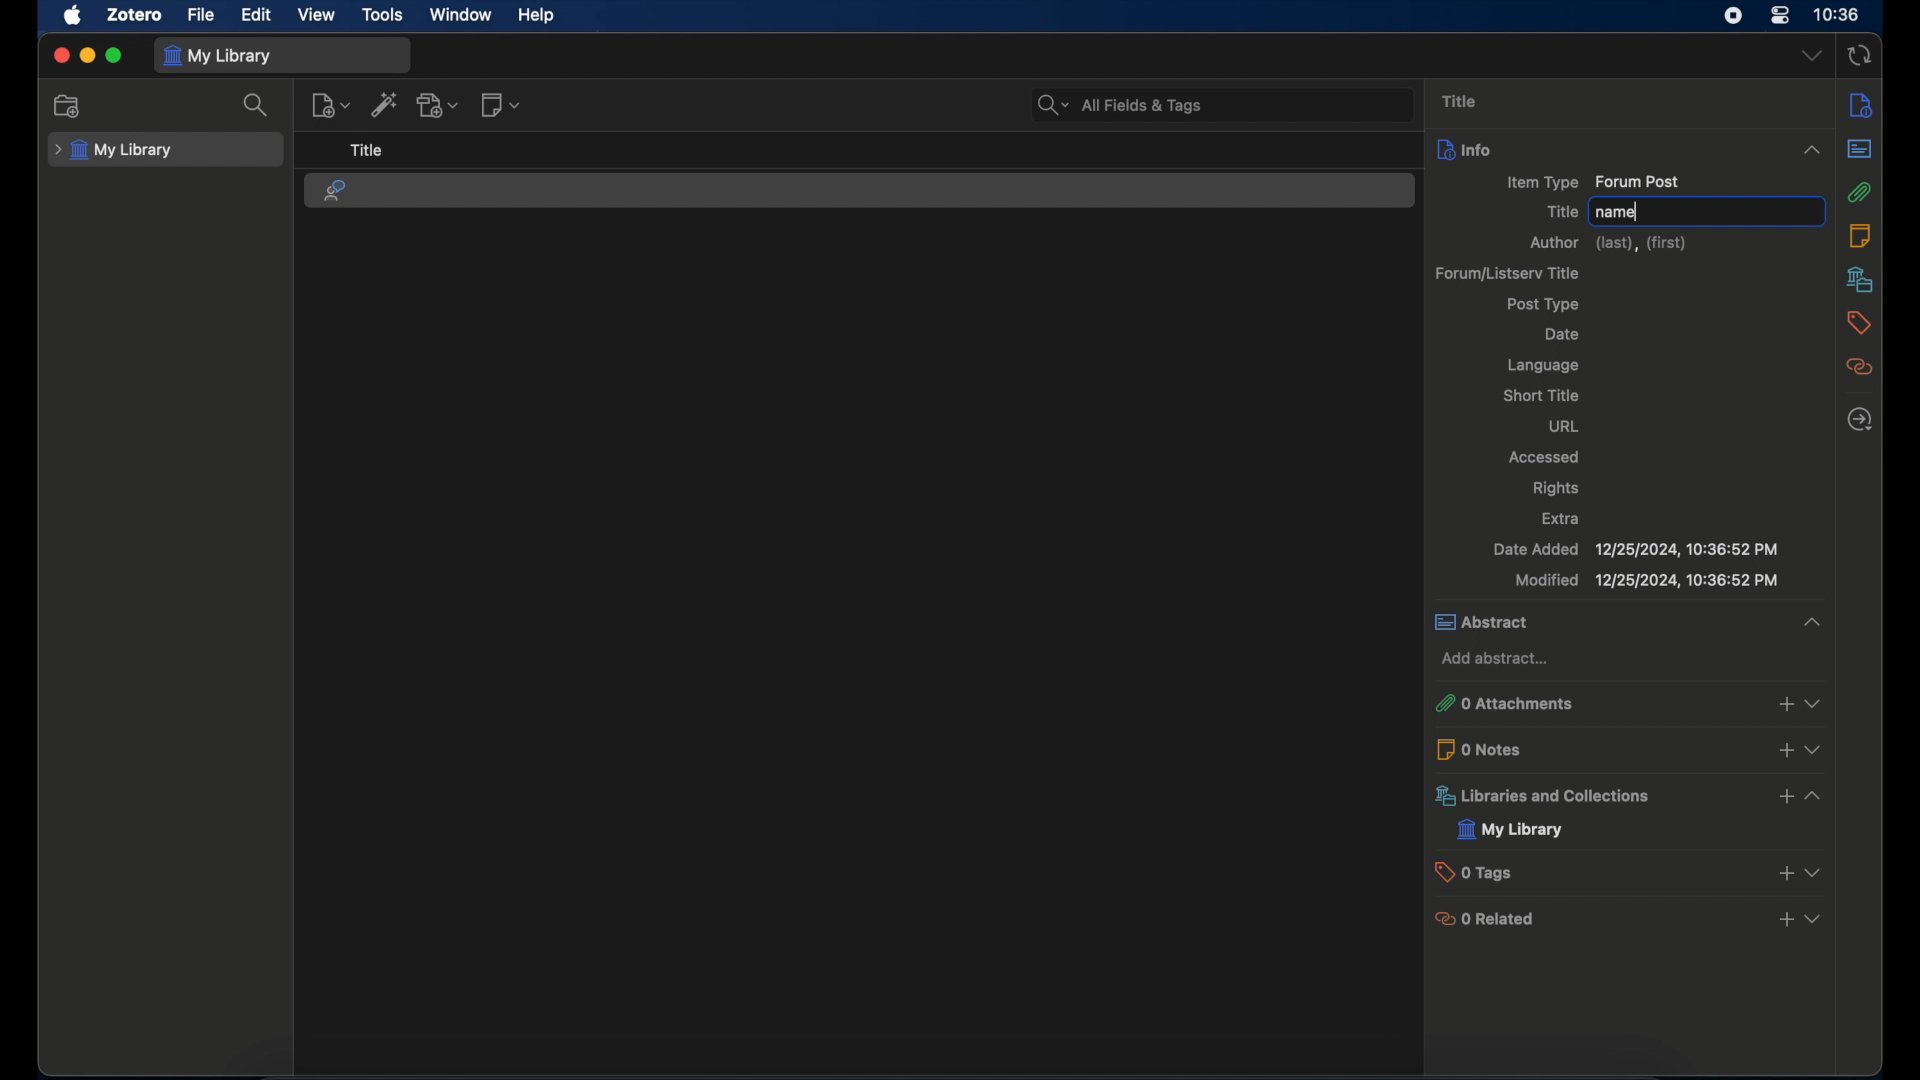 The width and height of the screenshot is (1920, 1080). I want to click on my library, so click(110, 151).